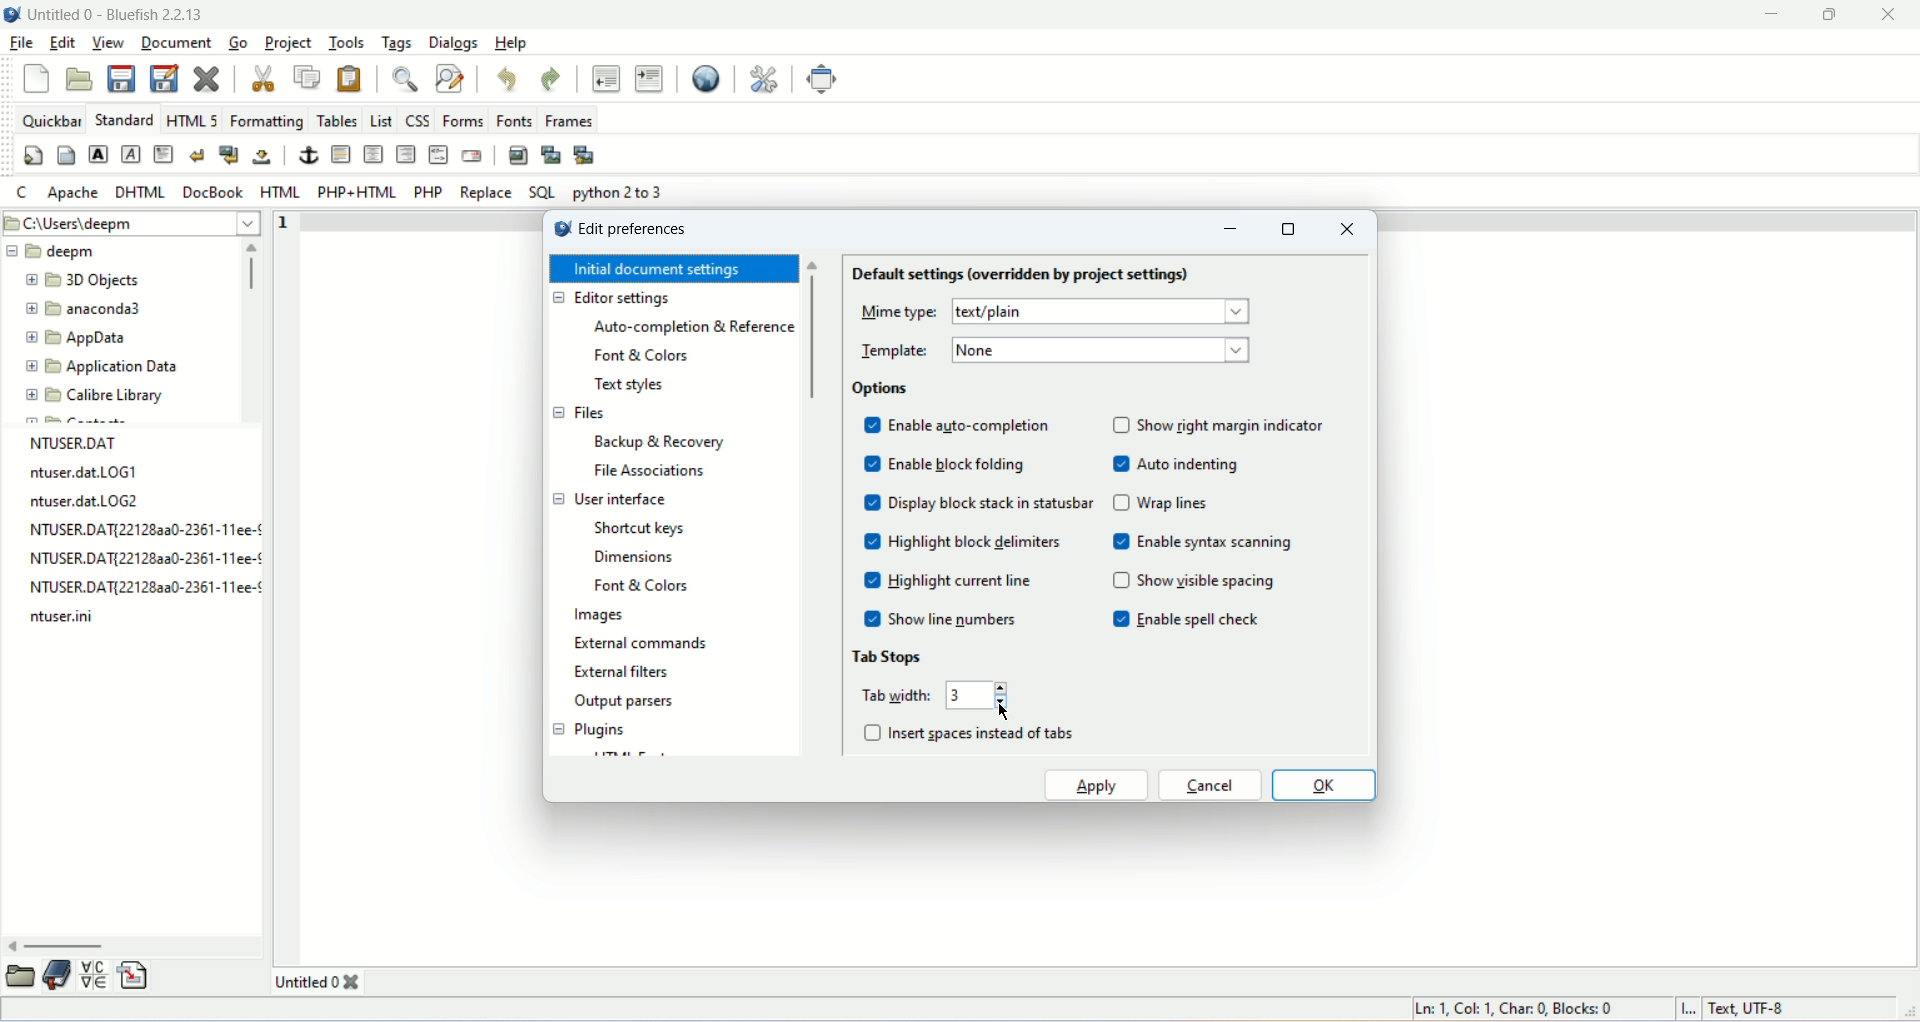 Image resolution: width=1920 pixels, height=1022 pixels. Describe the element at coordinates (891, 351) in the screenshot. I see `template` at that location.